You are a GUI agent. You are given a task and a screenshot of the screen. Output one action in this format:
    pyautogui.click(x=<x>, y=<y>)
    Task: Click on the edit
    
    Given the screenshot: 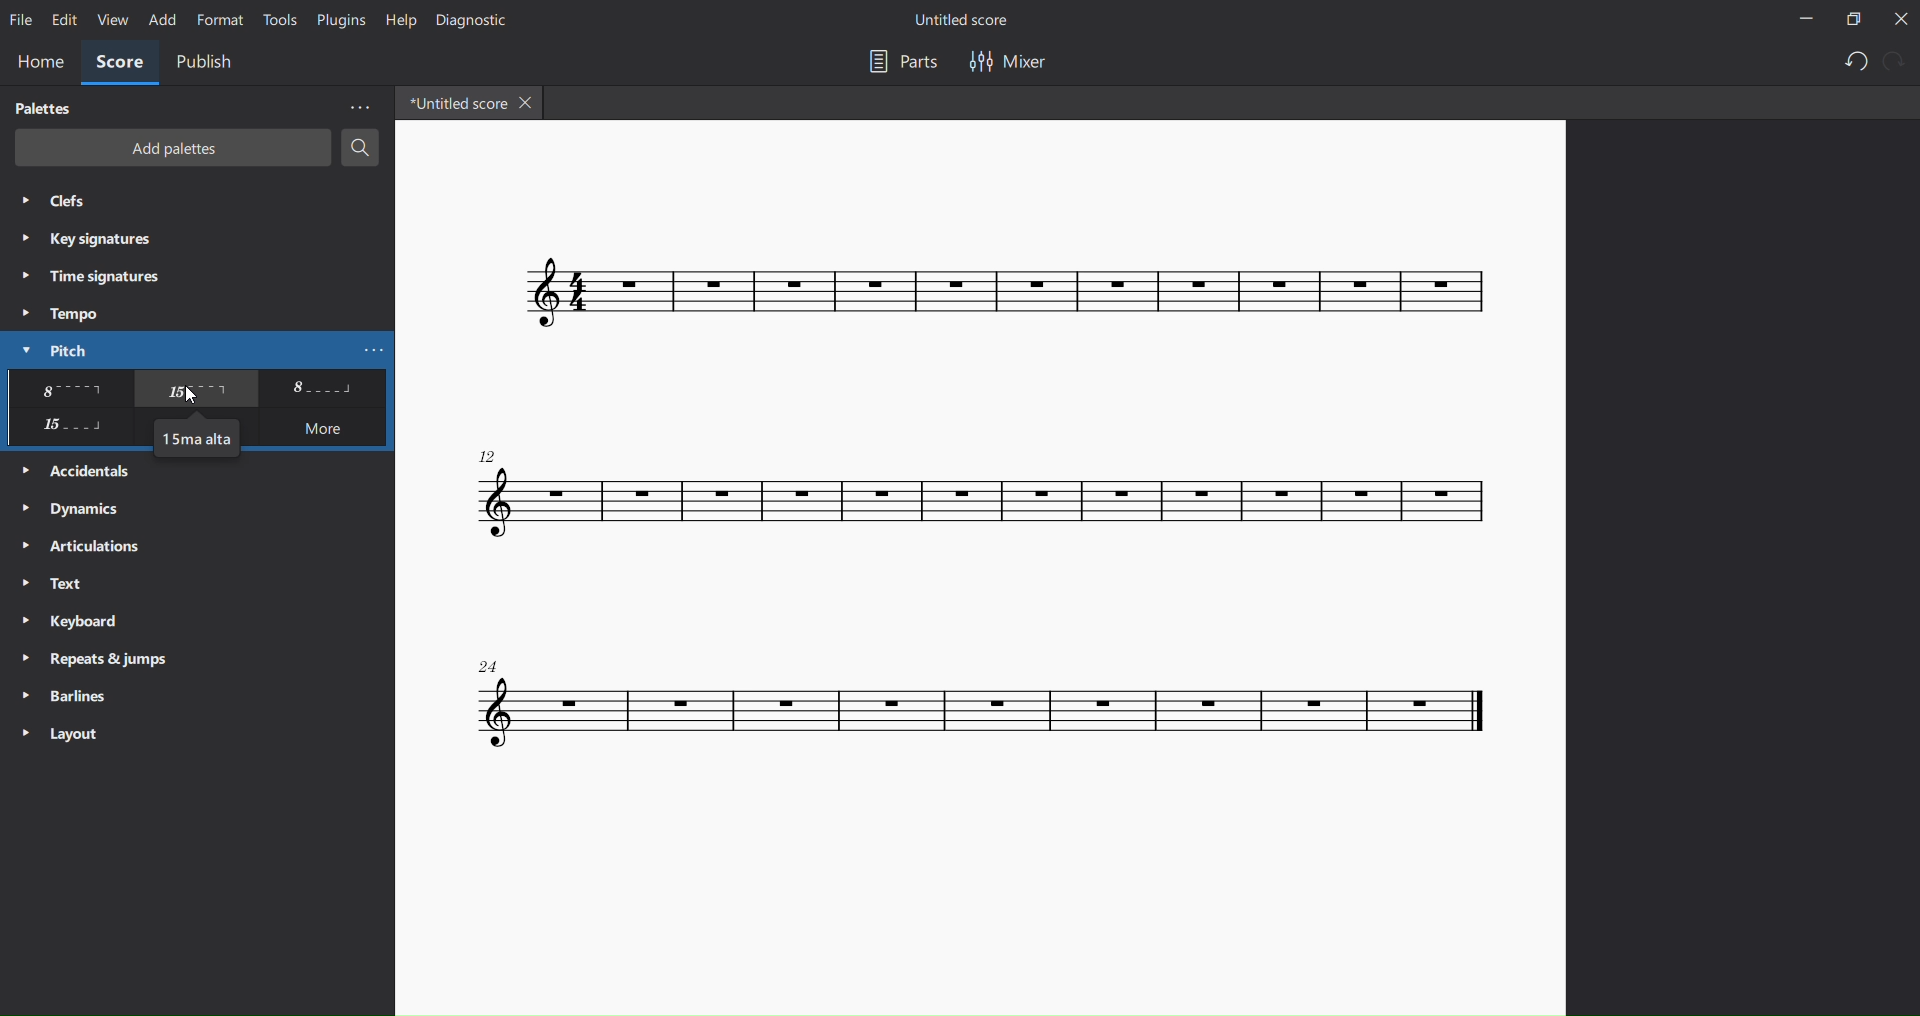 What is the action you would take?
    pyautogui.click(x=62, y=21)
    